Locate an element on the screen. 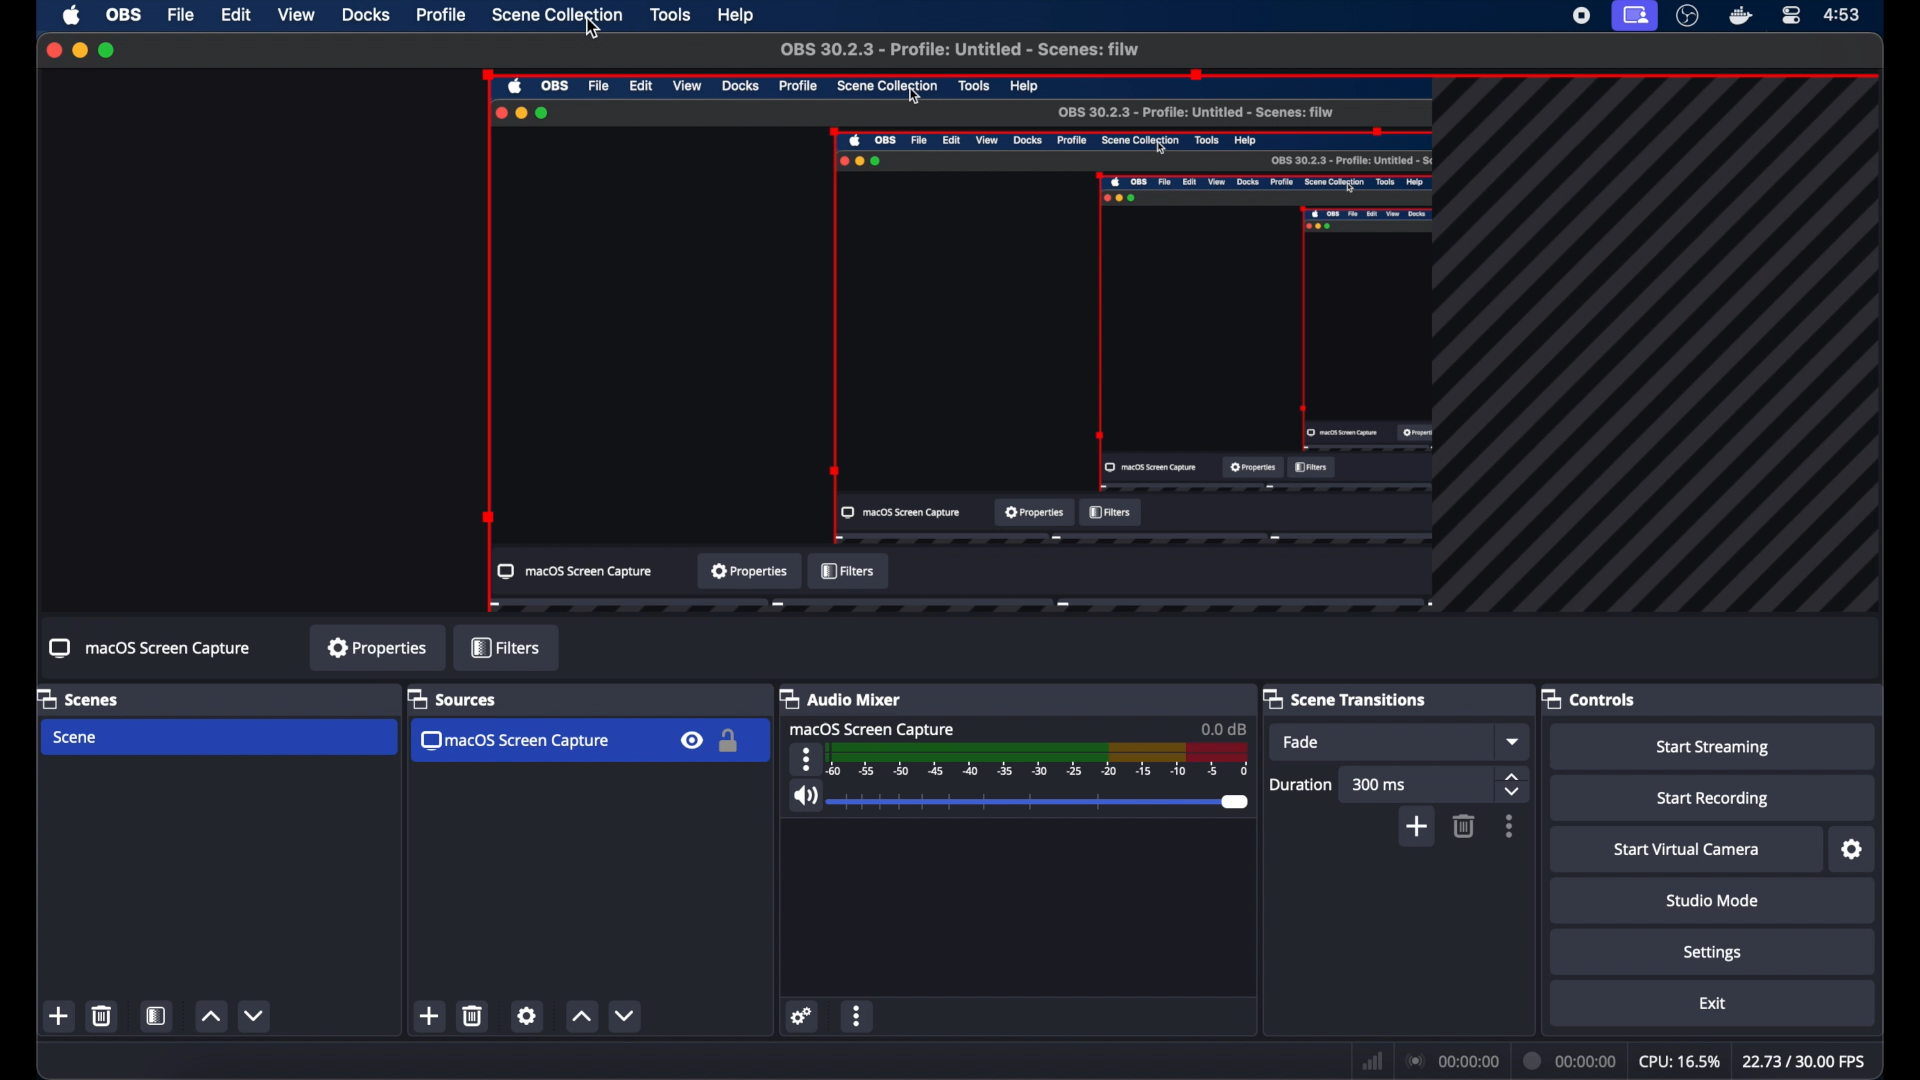  obs is located at coordinates (124, 15).